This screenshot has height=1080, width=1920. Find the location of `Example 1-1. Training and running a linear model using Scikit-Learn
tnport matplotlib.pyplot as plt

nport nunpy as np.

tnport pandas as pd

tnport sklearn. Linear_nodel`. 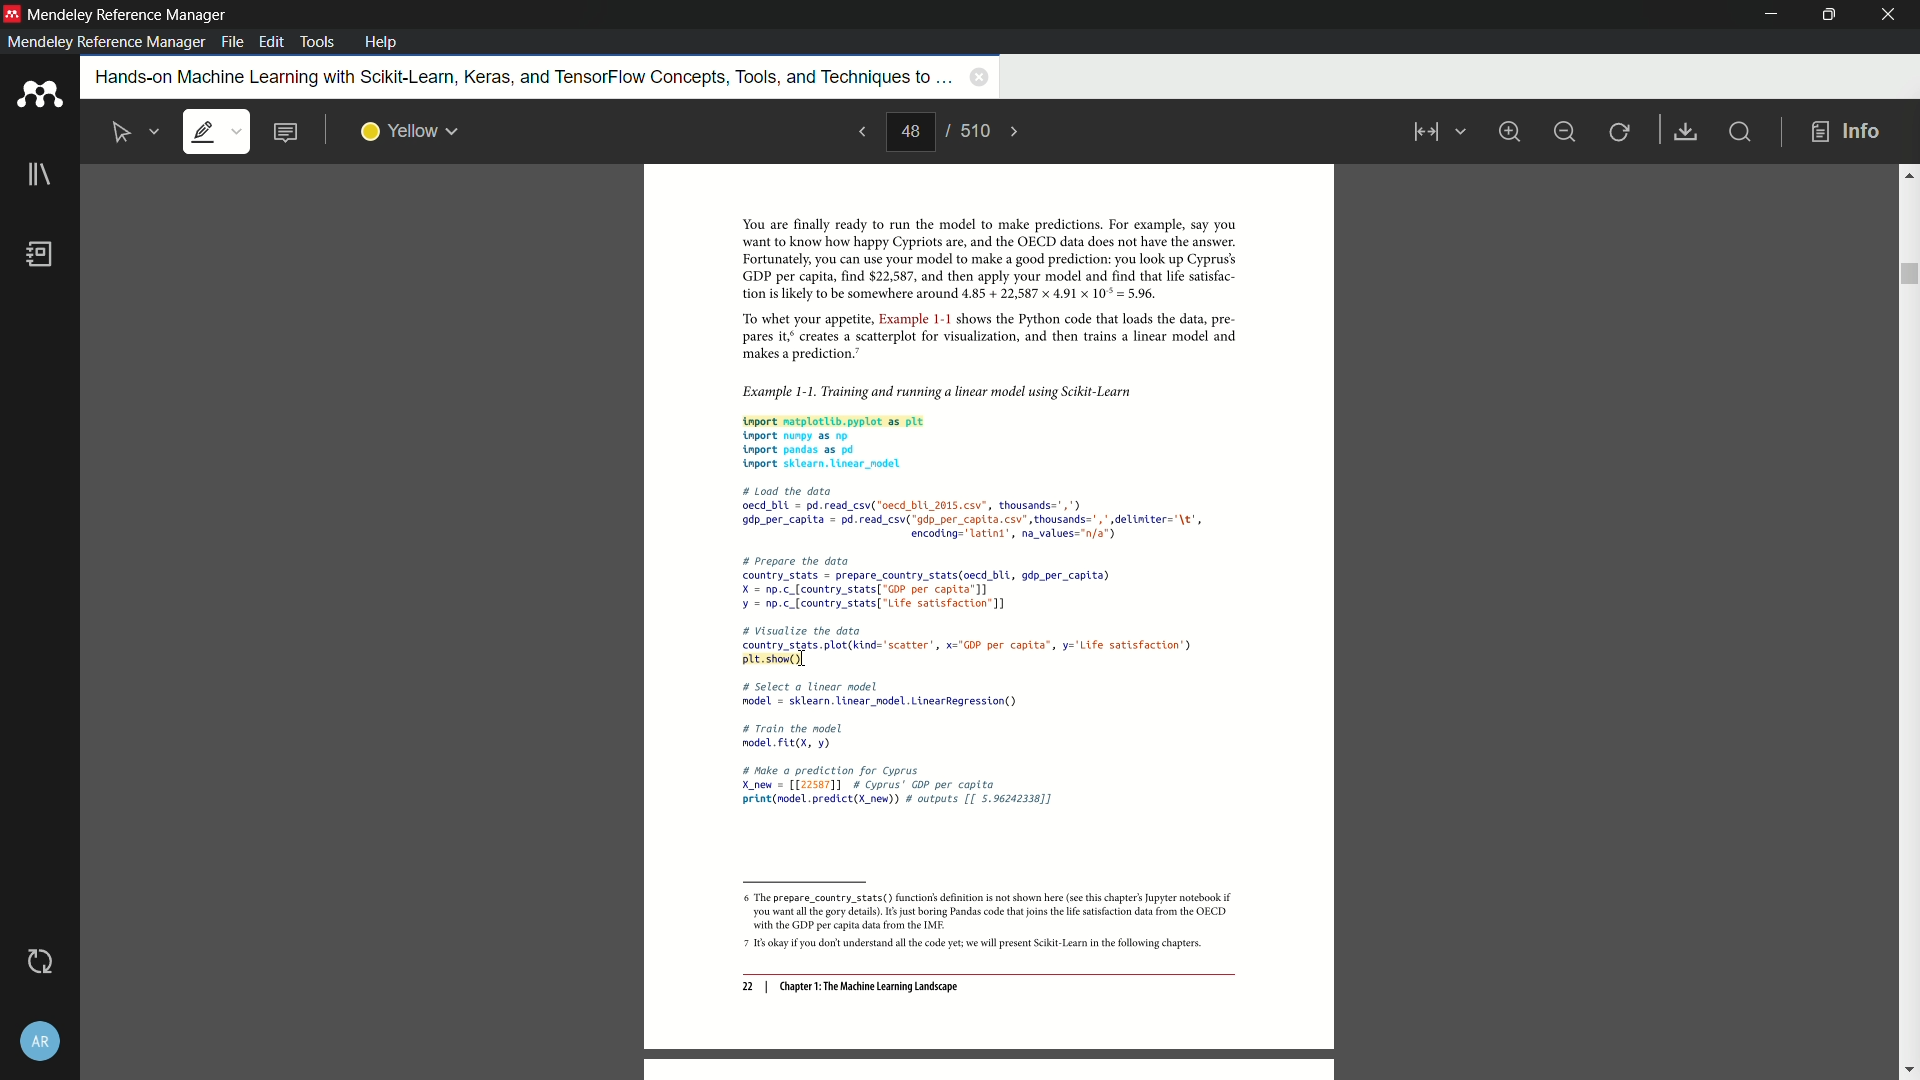

Example 1-1. Training and running a linear model using Scikit-Learn
tnport matplotlib.pyplot as plt

nport nunpy as np.

tnport pandas as pd

tnport sklearn. Linear_nodel is located at coordinates (976, 424).